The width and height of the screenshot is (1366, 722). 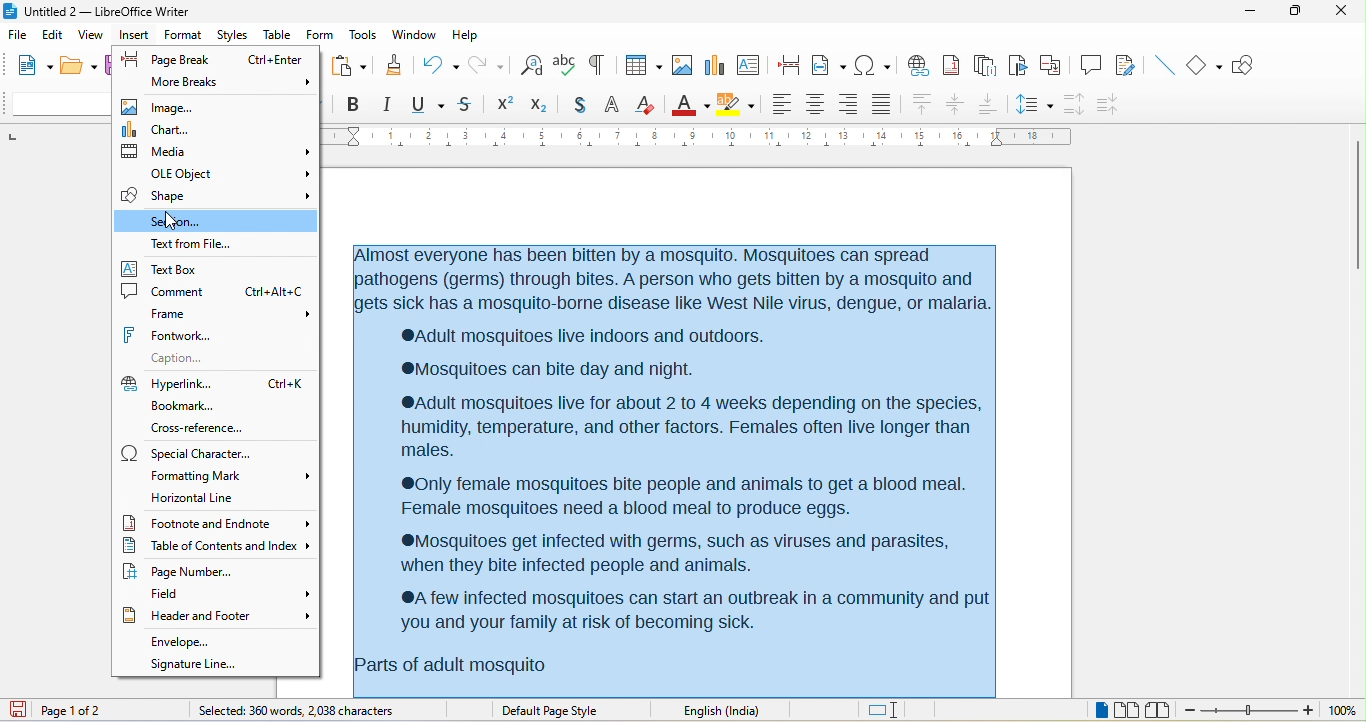 What do you see at coordinates (212, 545) in the screenshot?
I see `table of contents and imdex` at bounding box center [212, 545].